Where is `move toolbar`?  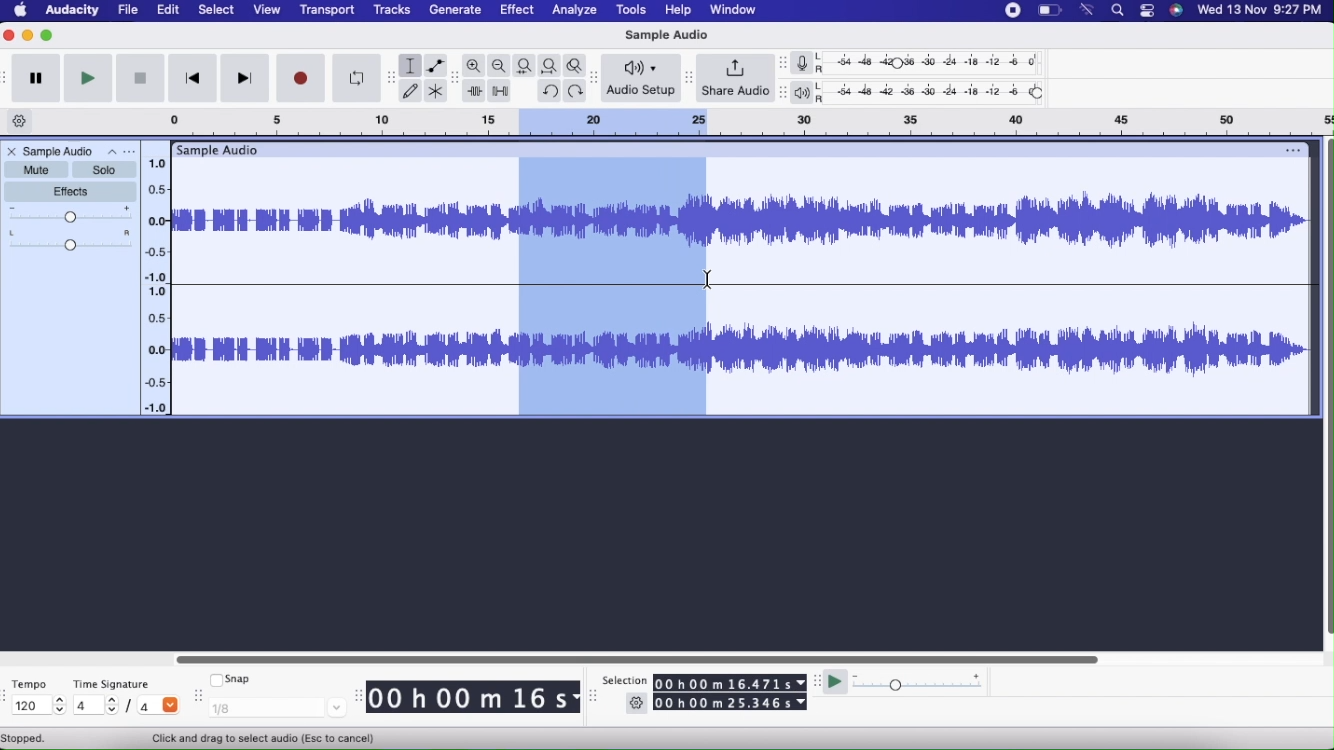 move toolbar is located at coordinates (596, 700).